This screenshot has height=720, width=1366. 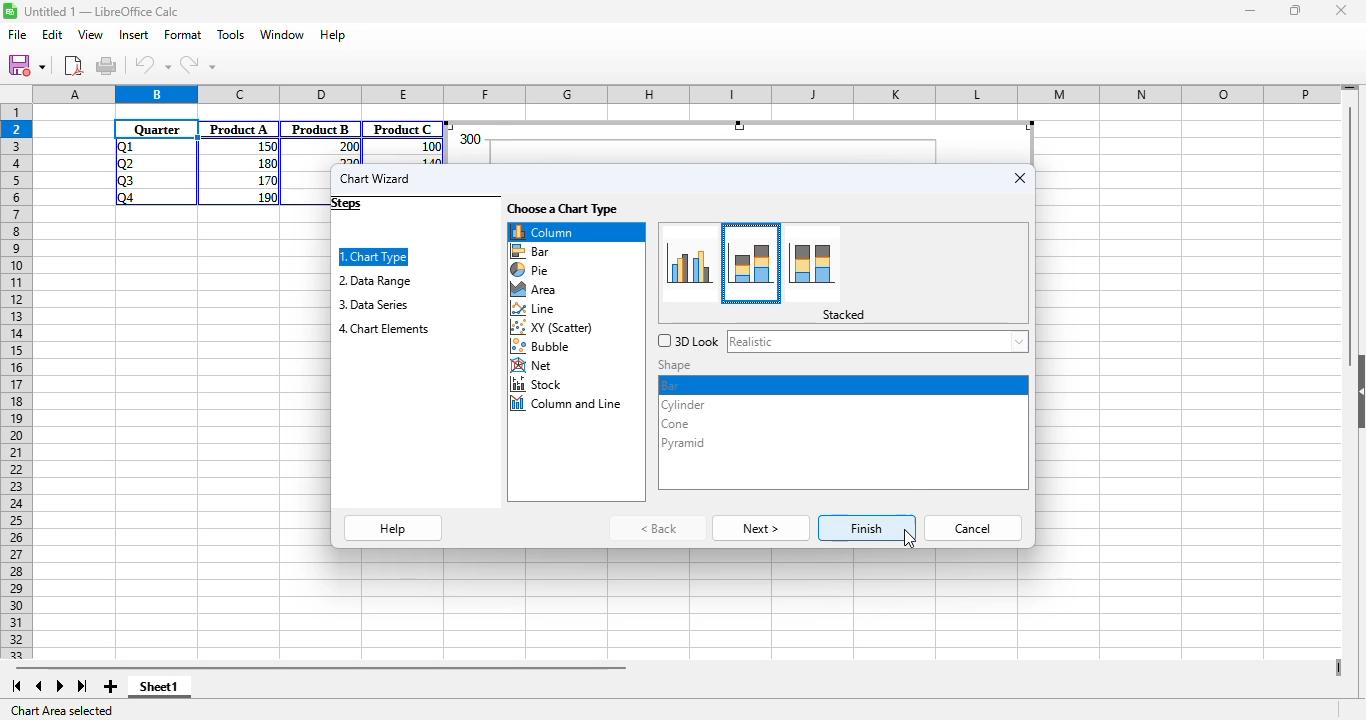 What do you see at coordinates (814, 263) in the screenshot?
I see `percent stacked` at bounding box center [814, 263].